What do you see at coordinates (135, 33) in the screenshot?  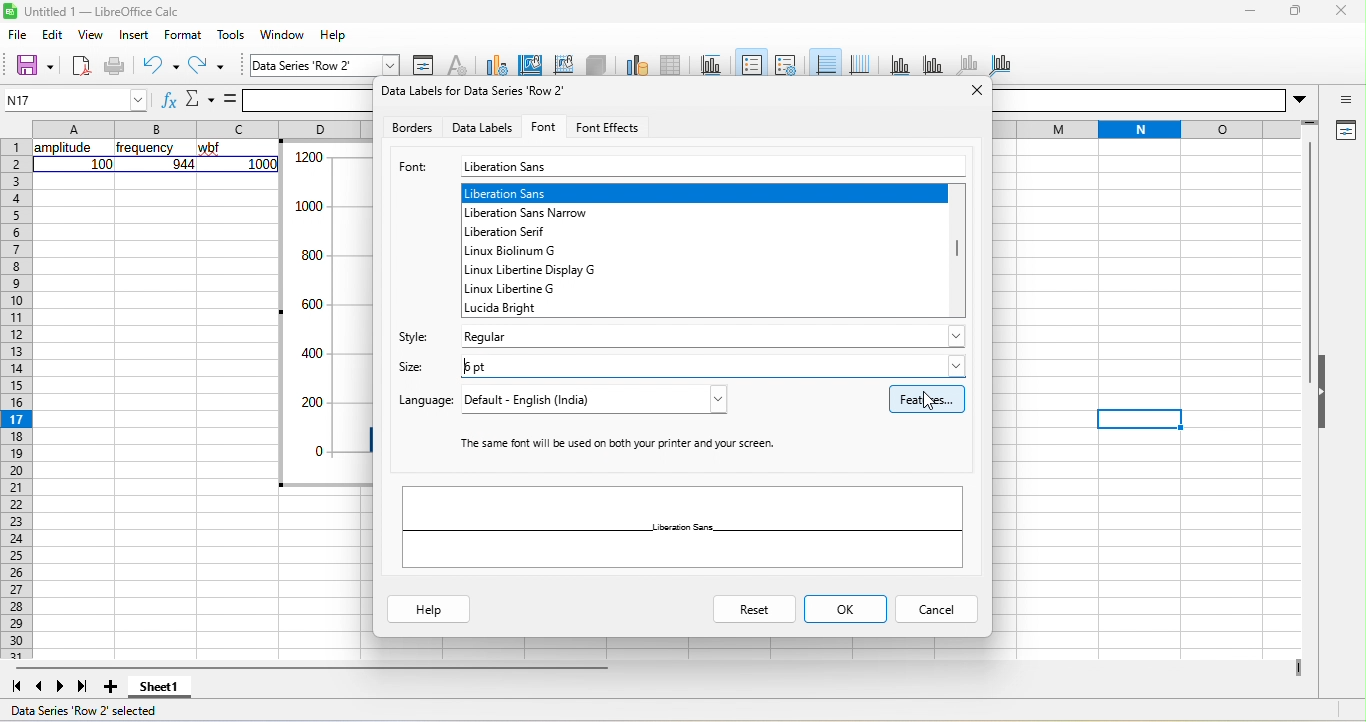 I see `insert` at bounding box center [135, 33].